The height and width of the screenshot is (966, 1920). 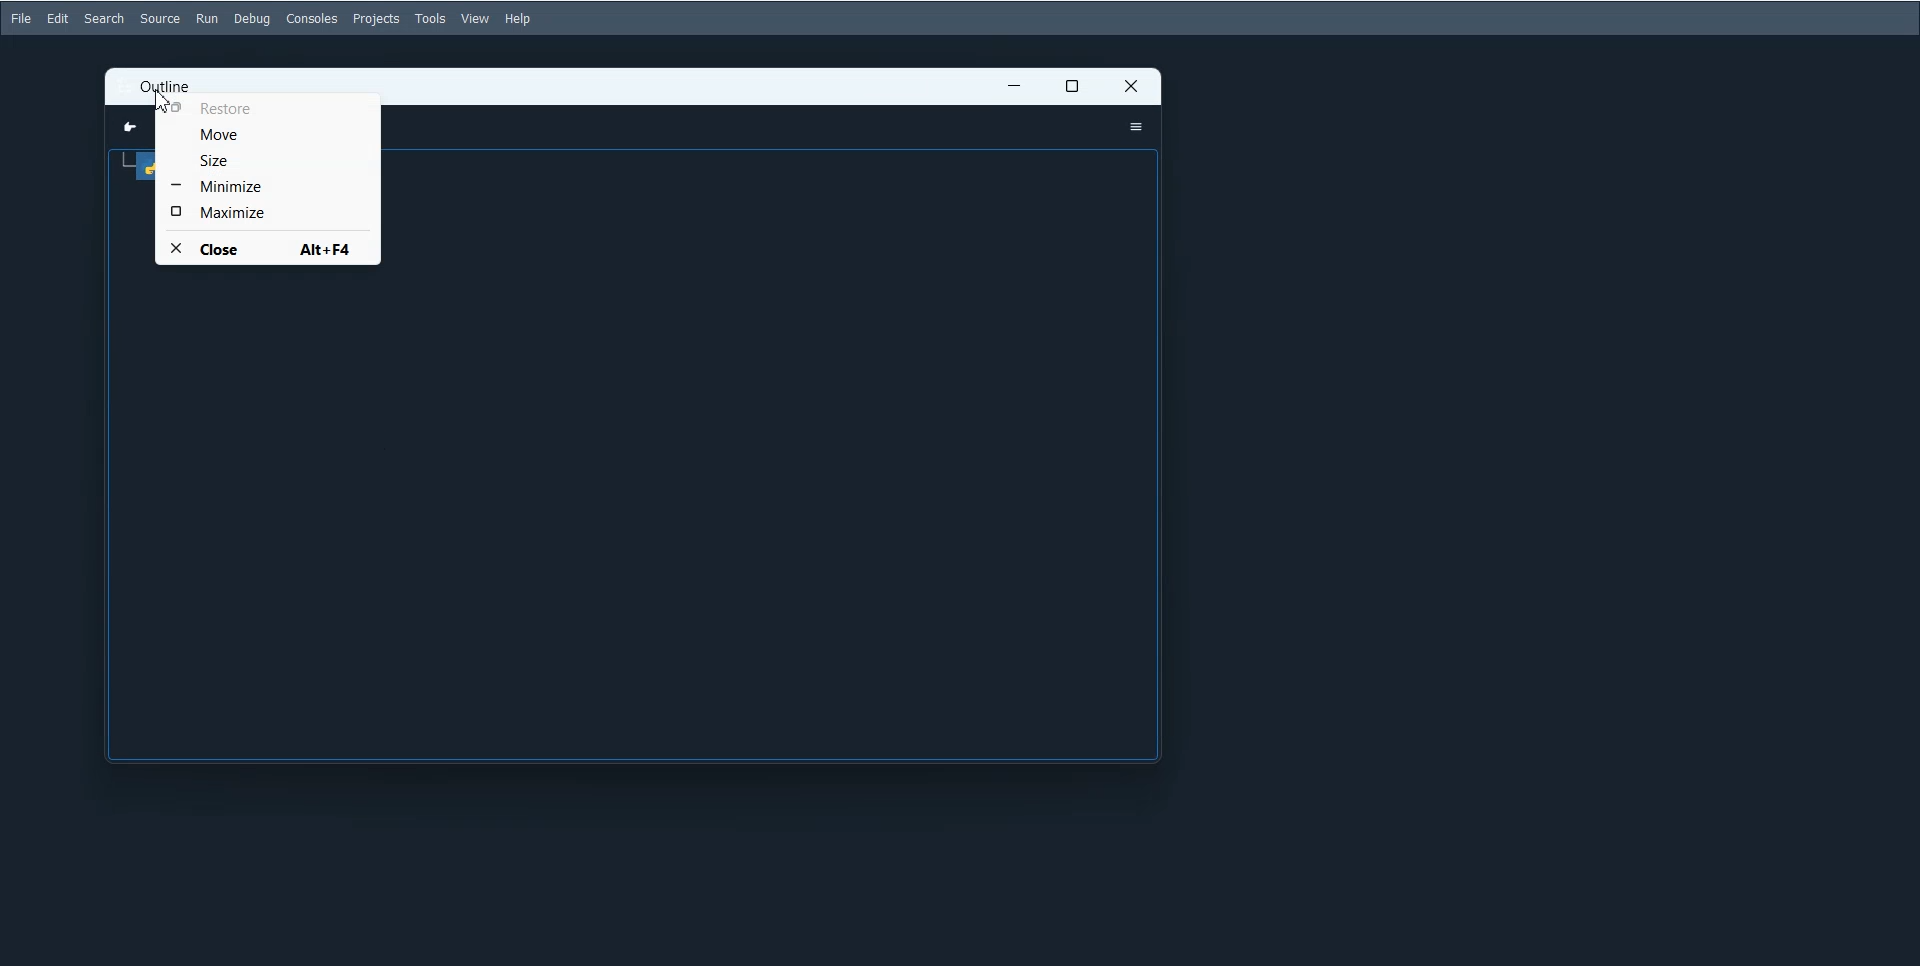 What do you see at coordinates (167, 105) in the screenshot?
I see `cursor` at bounding box center [167, 105].